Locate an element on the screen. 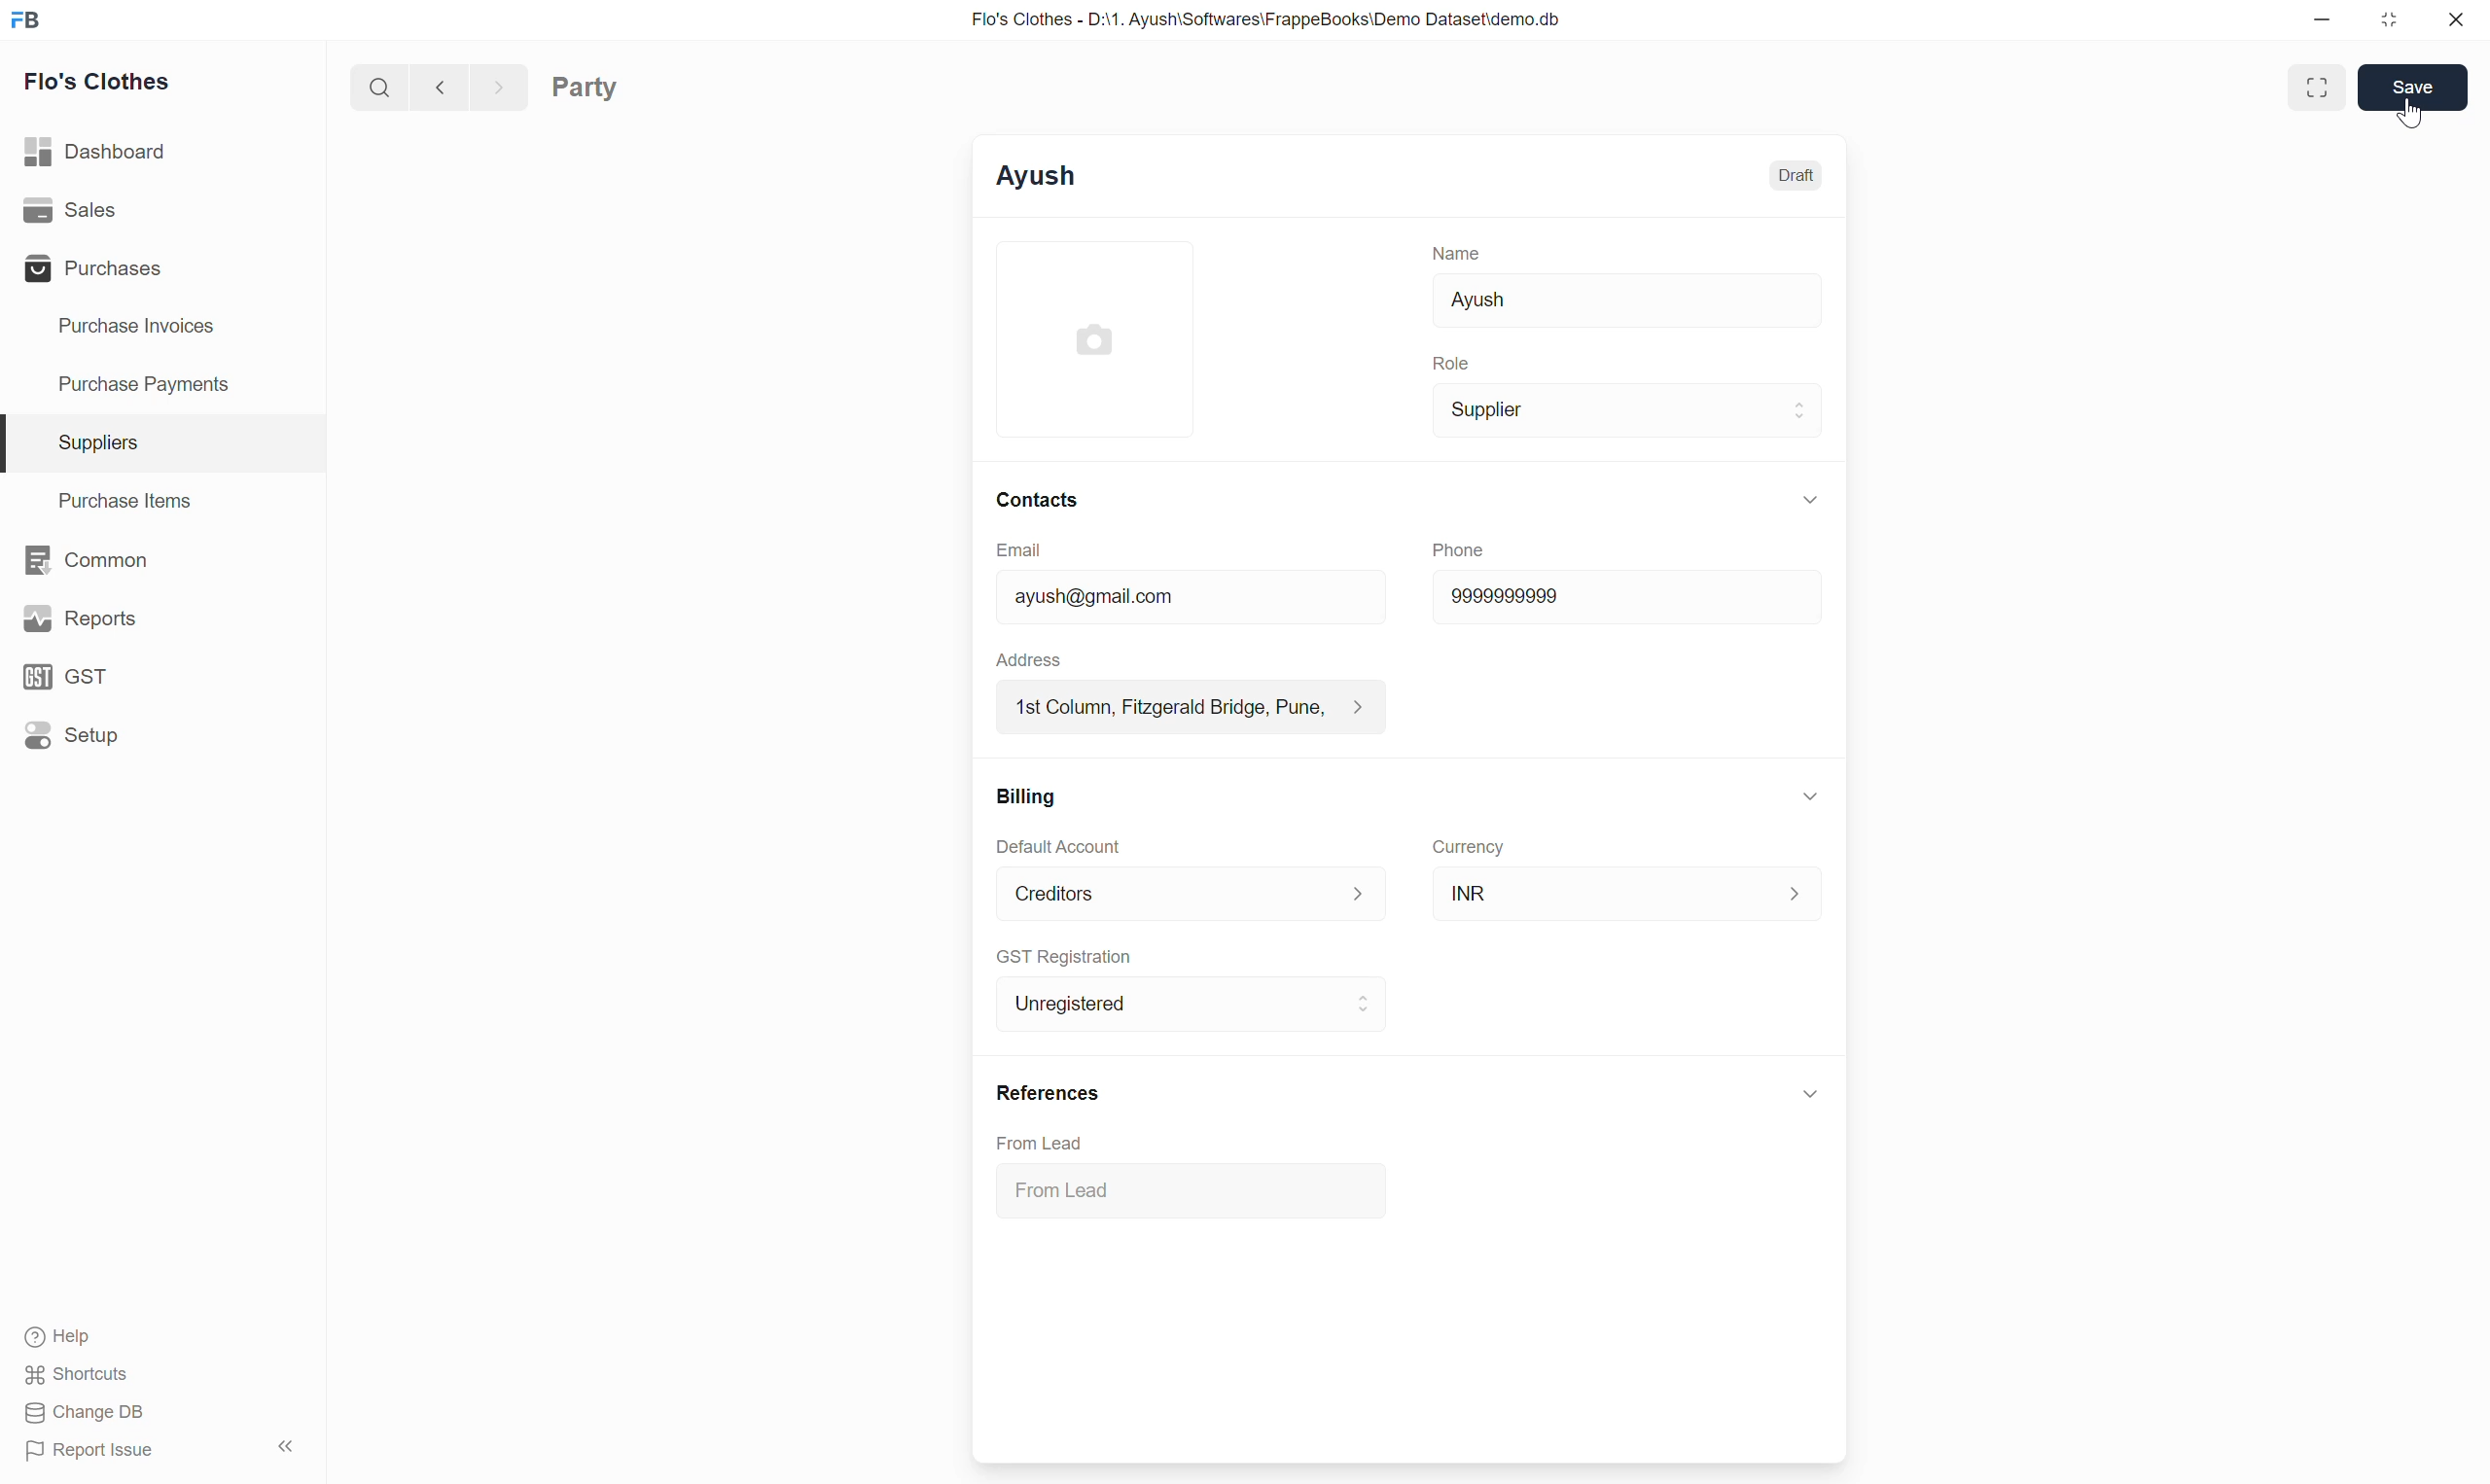  Supplier is located at coordinates (1627, 410).